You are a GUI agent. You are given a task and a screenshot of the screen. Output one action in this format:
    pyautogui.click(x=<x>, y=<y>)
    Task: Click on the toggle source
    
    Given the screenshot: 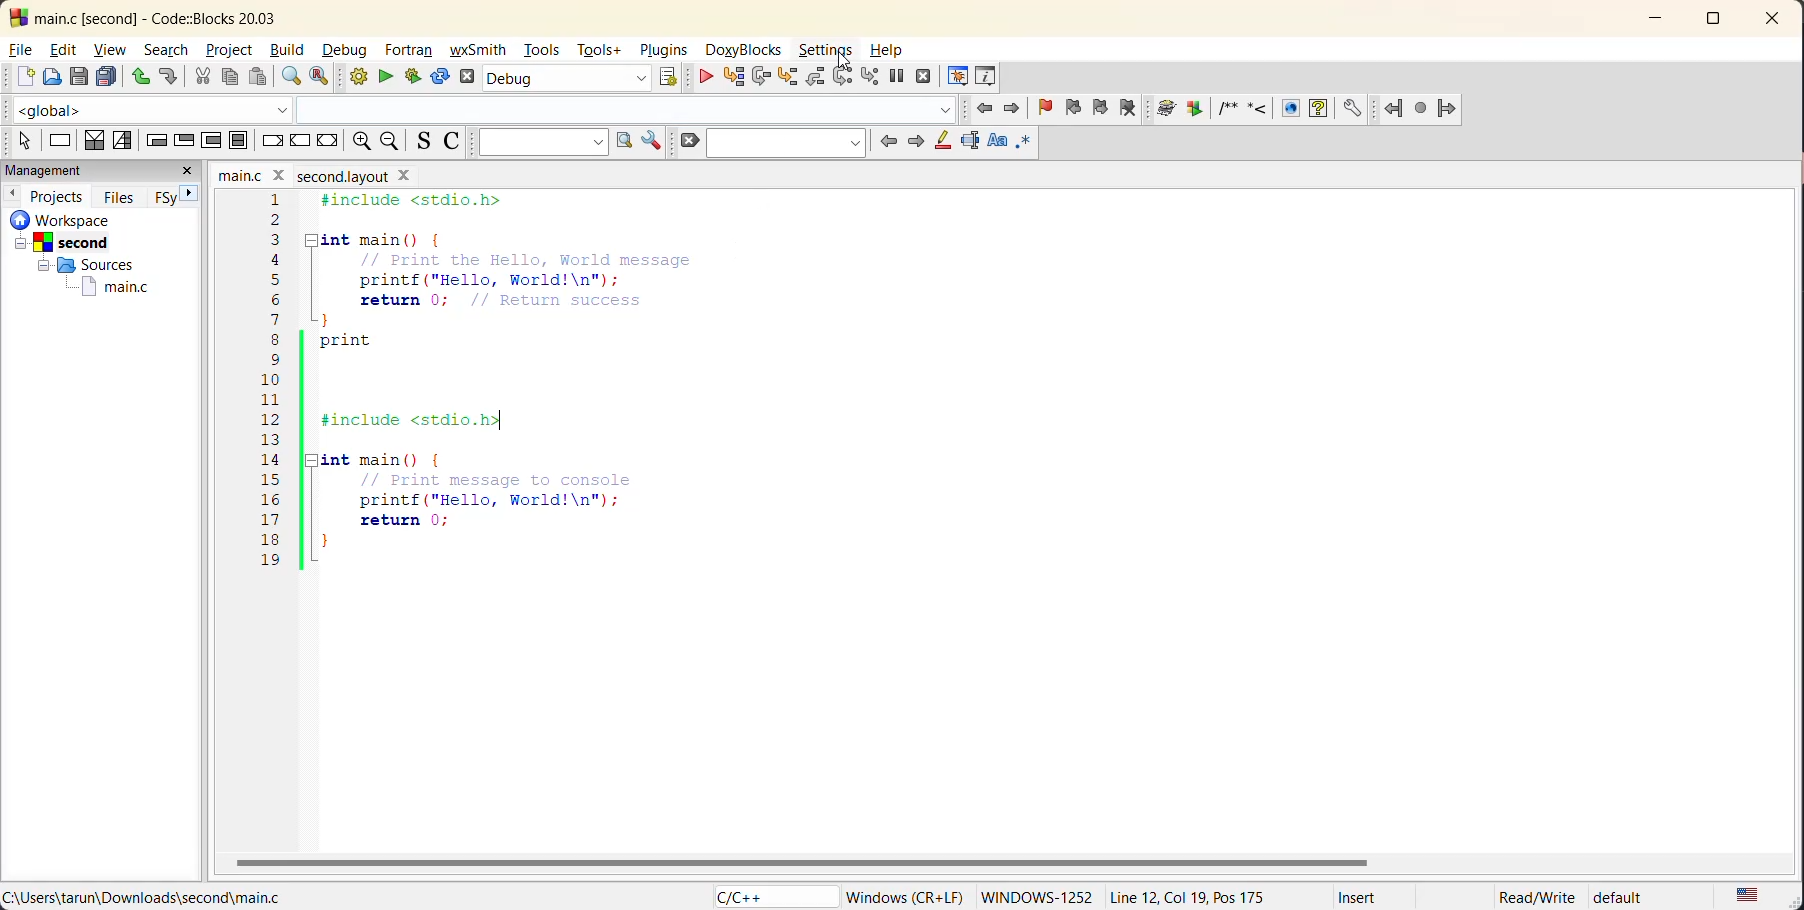 What is the action you would take?
    pyautogui.click(x=423, y=141)
    